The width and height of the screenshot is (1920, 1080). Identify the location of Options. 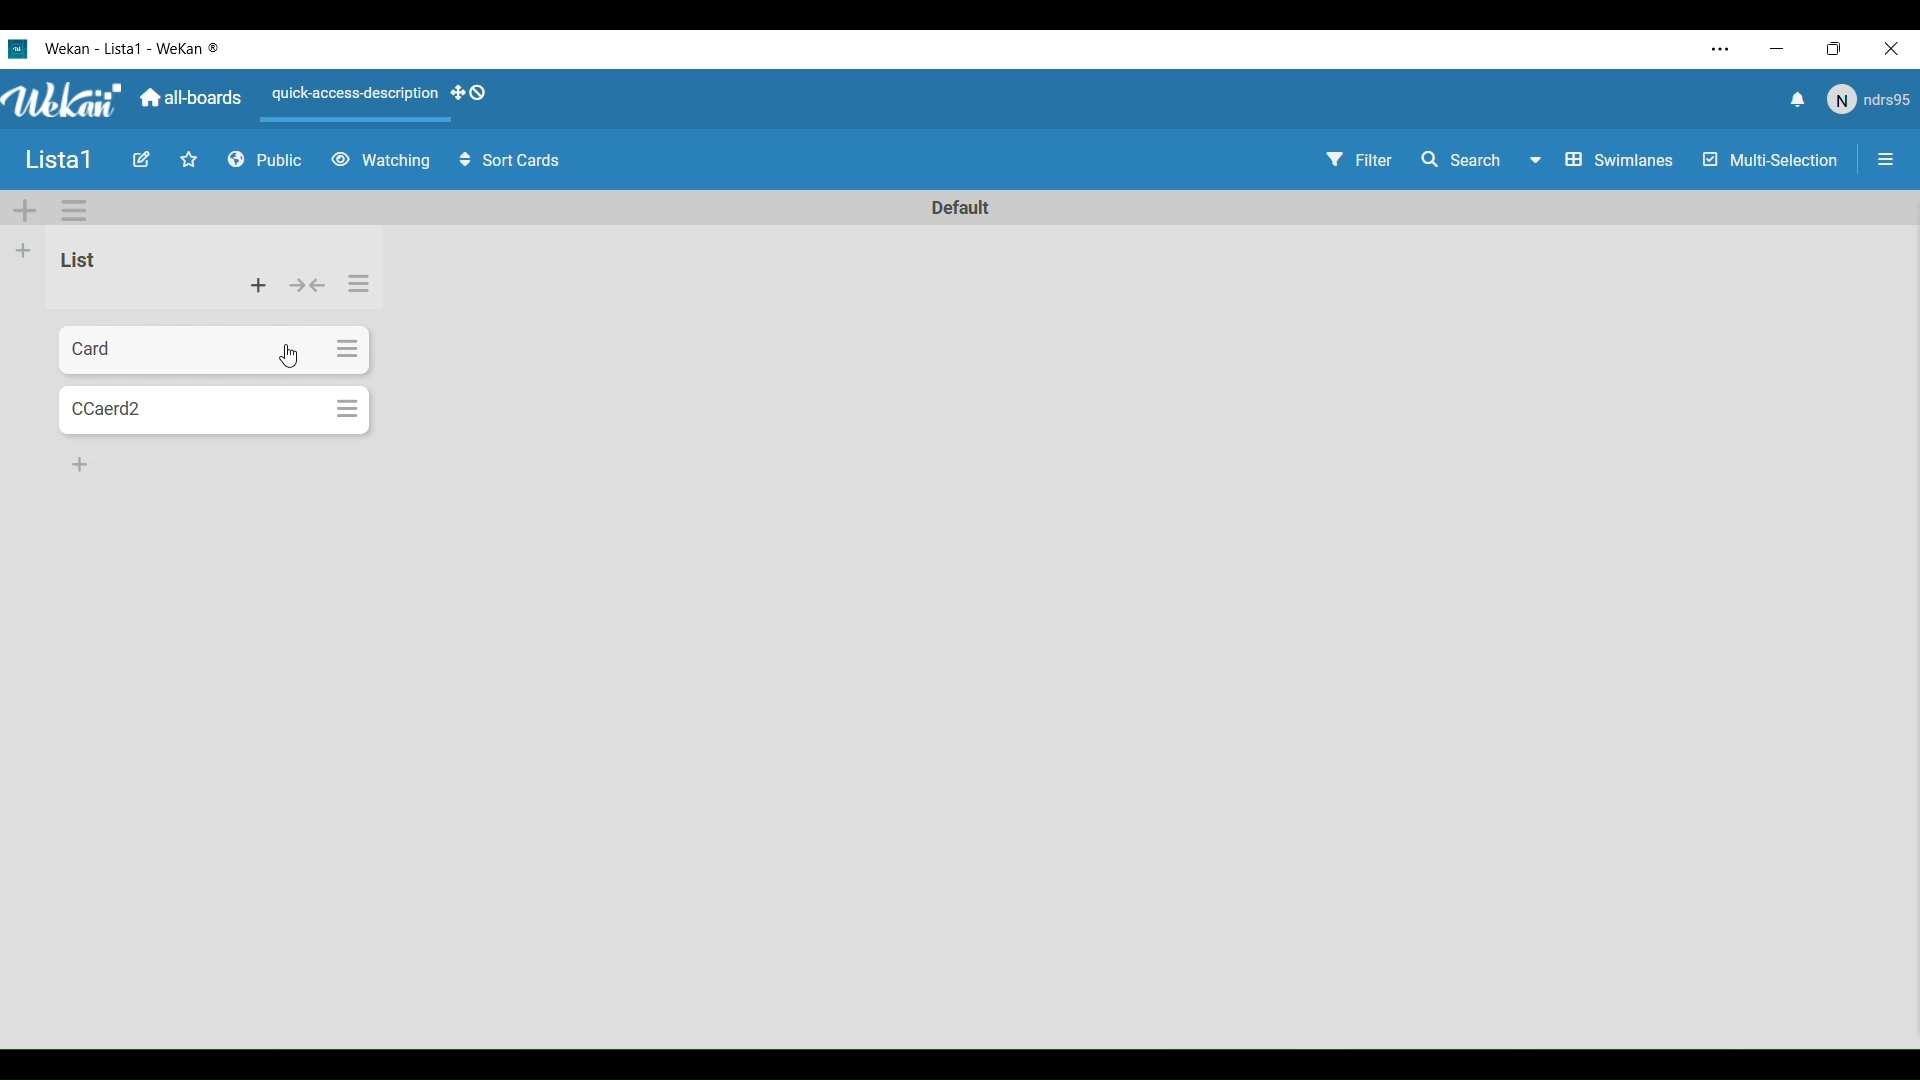
(74, 211).